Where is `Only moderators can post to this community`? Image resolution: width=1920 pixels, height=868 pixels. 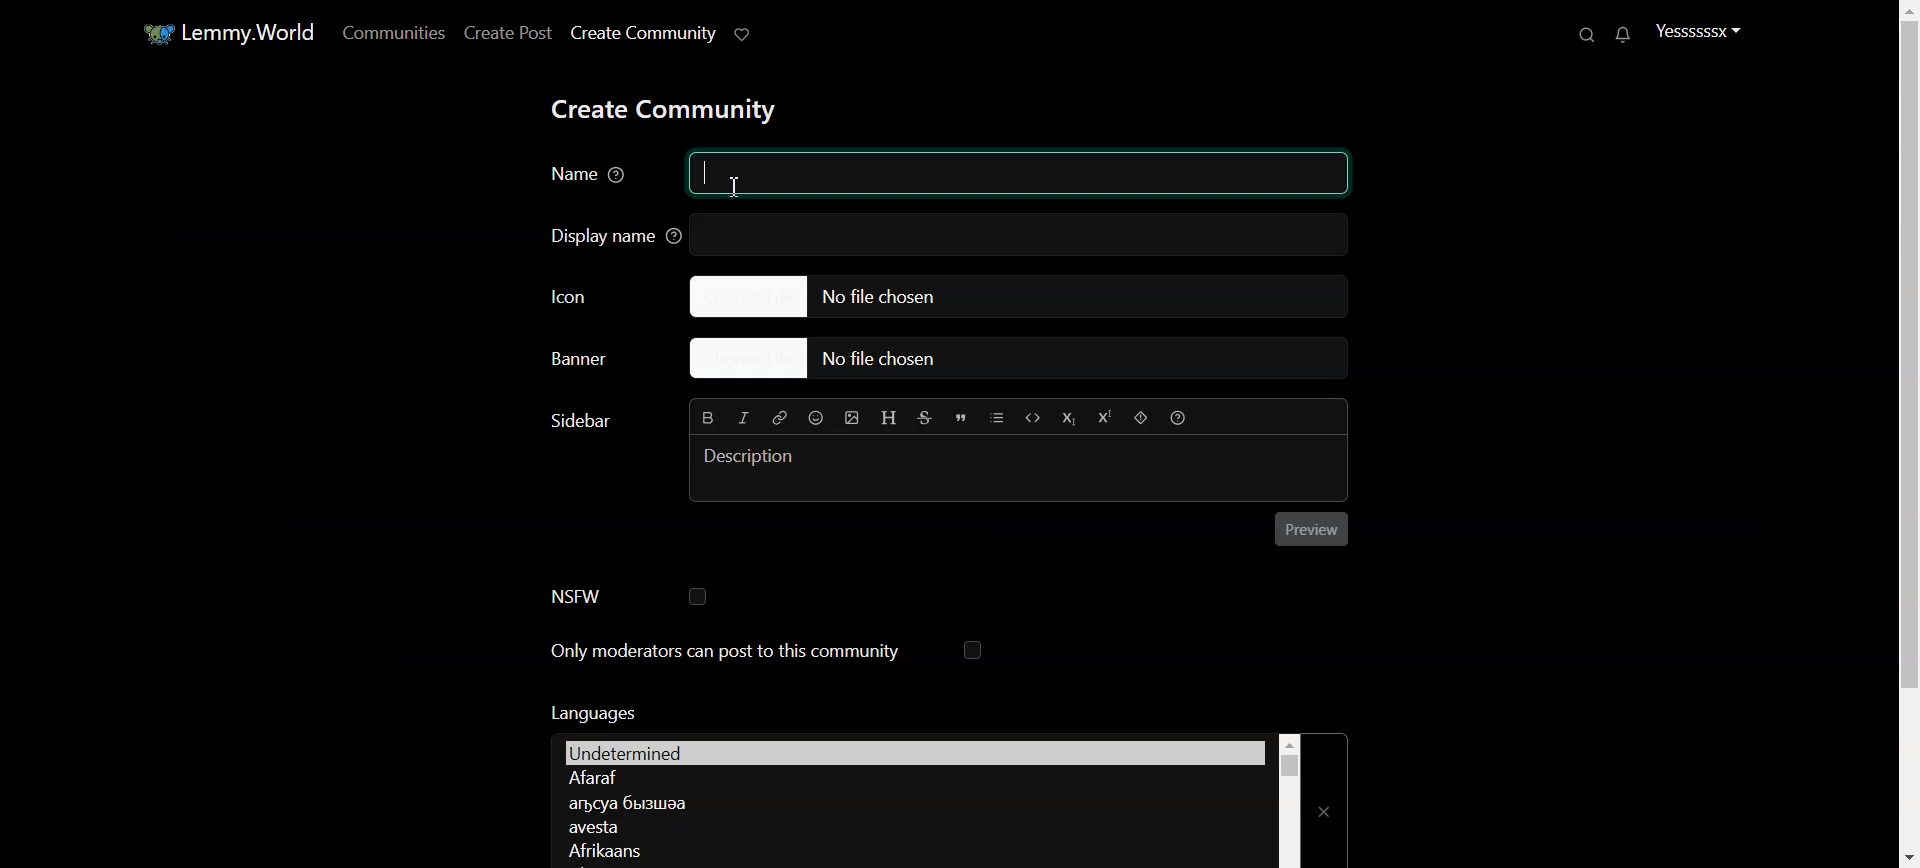
Only moderators can post to this community is located at coordinates (767, 652).